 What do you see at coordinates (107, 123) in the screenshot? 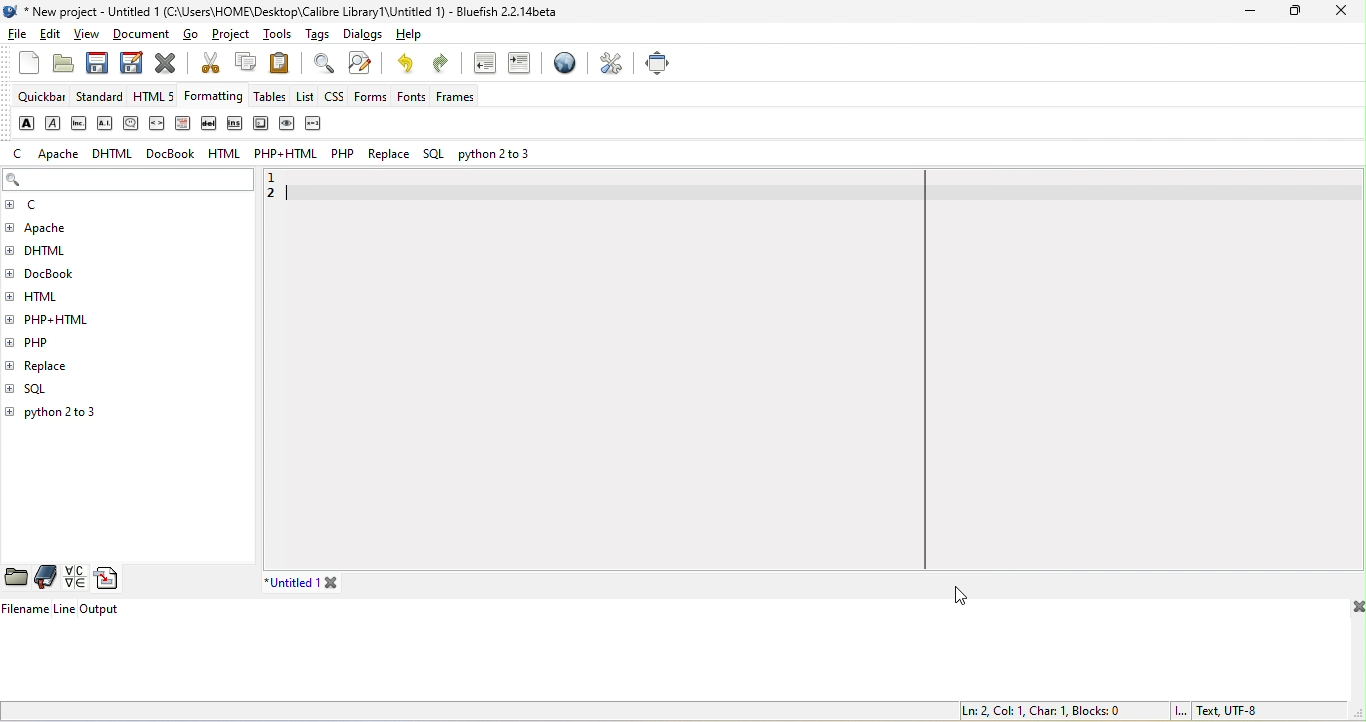
I see `acronym` at bounding box center [107, 123].